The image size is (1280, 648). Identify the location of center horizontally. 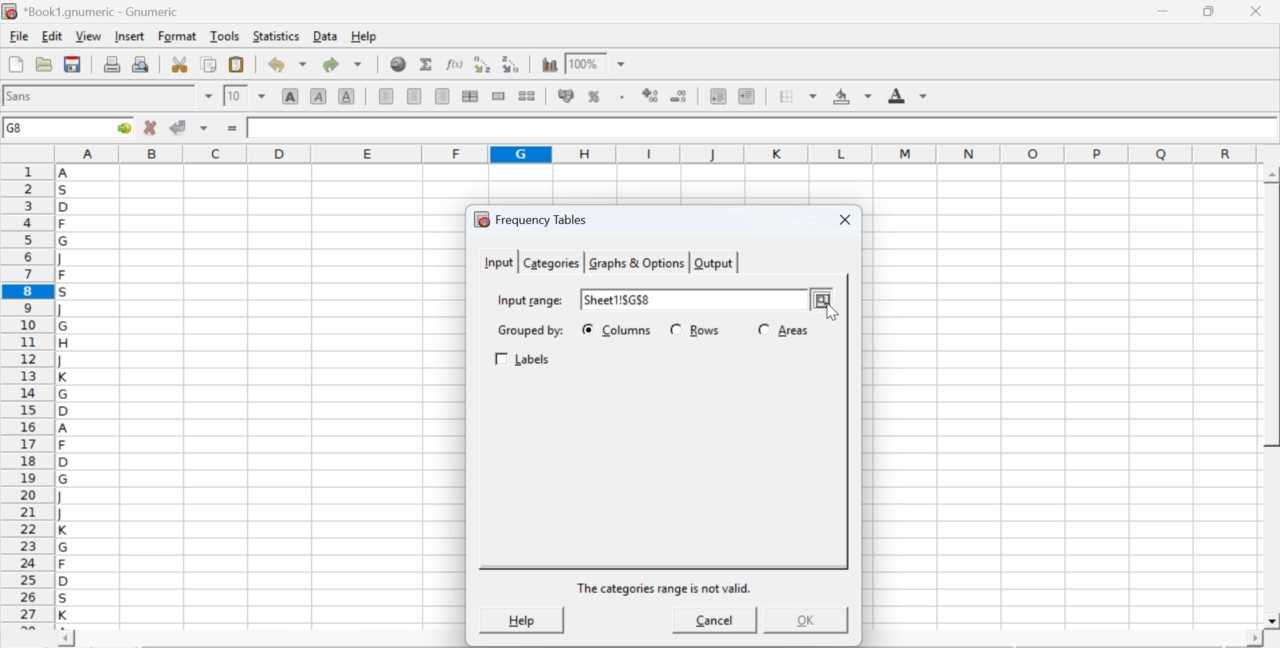
(415, 96).